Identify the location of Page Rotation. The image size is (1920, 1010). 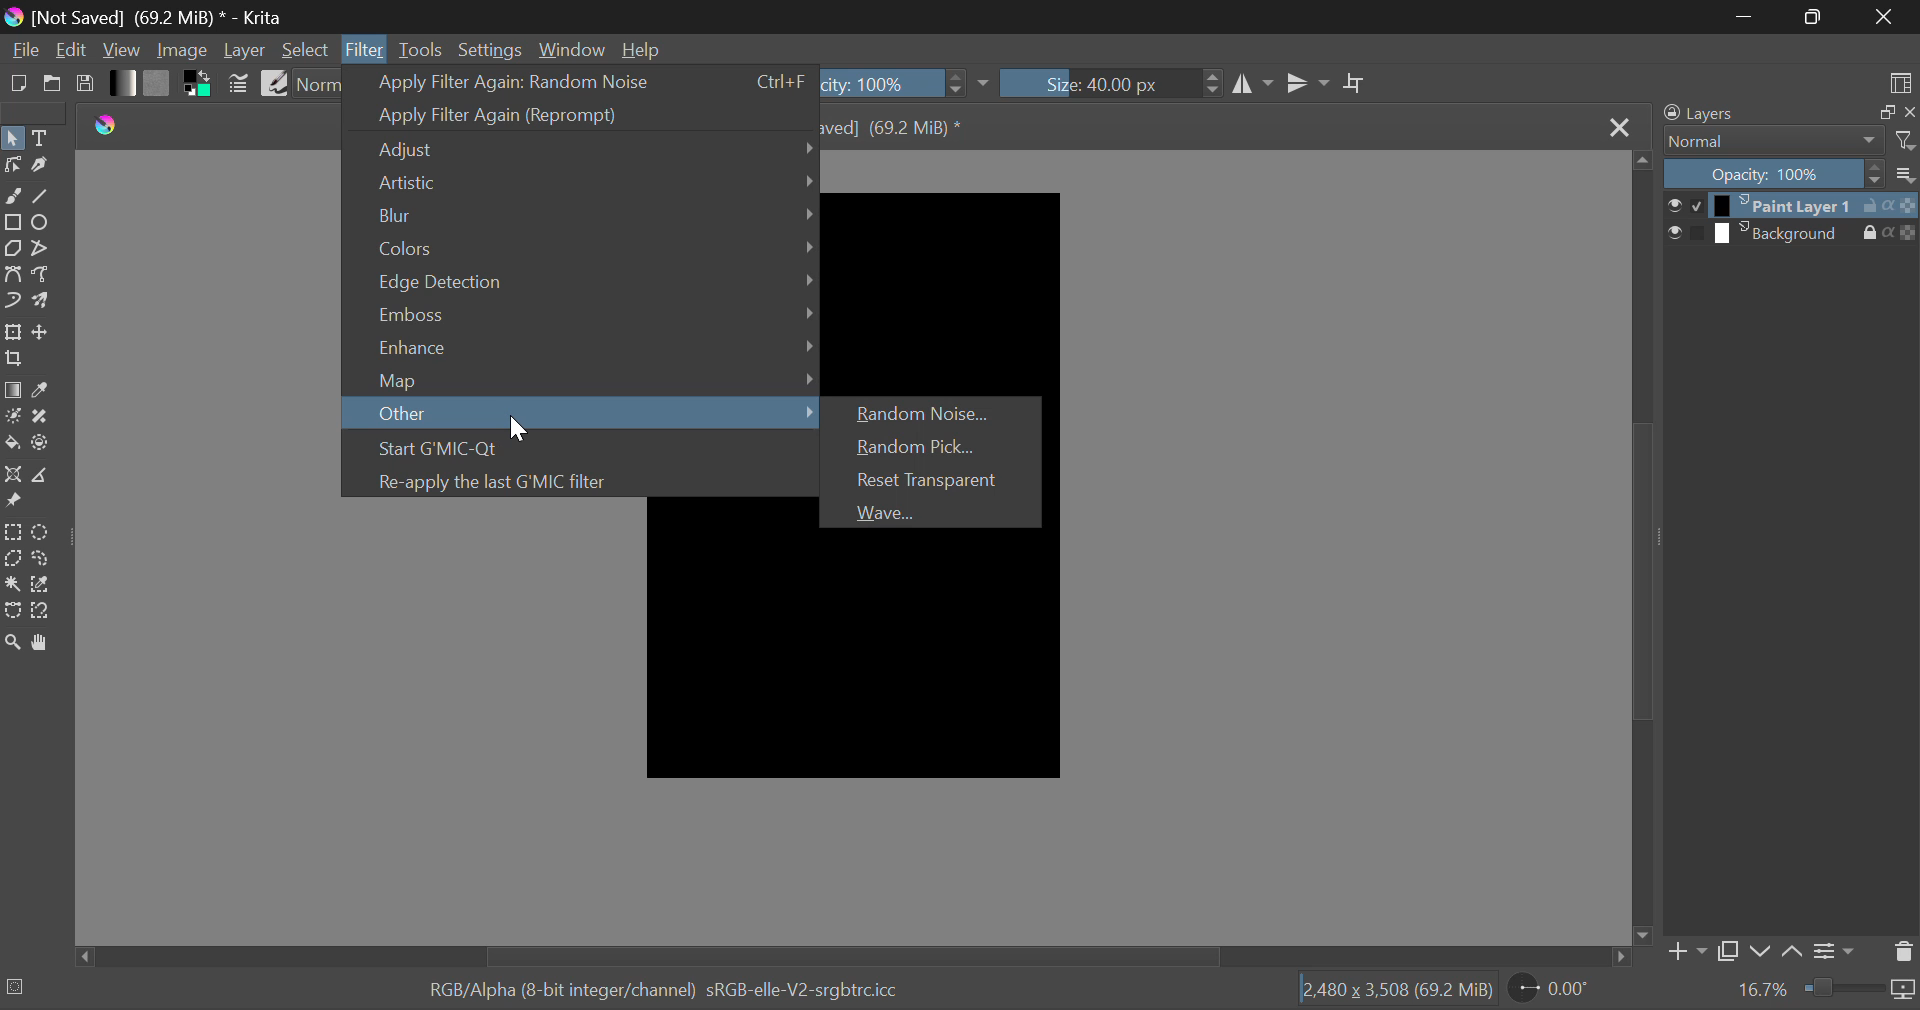
(1553, 991).